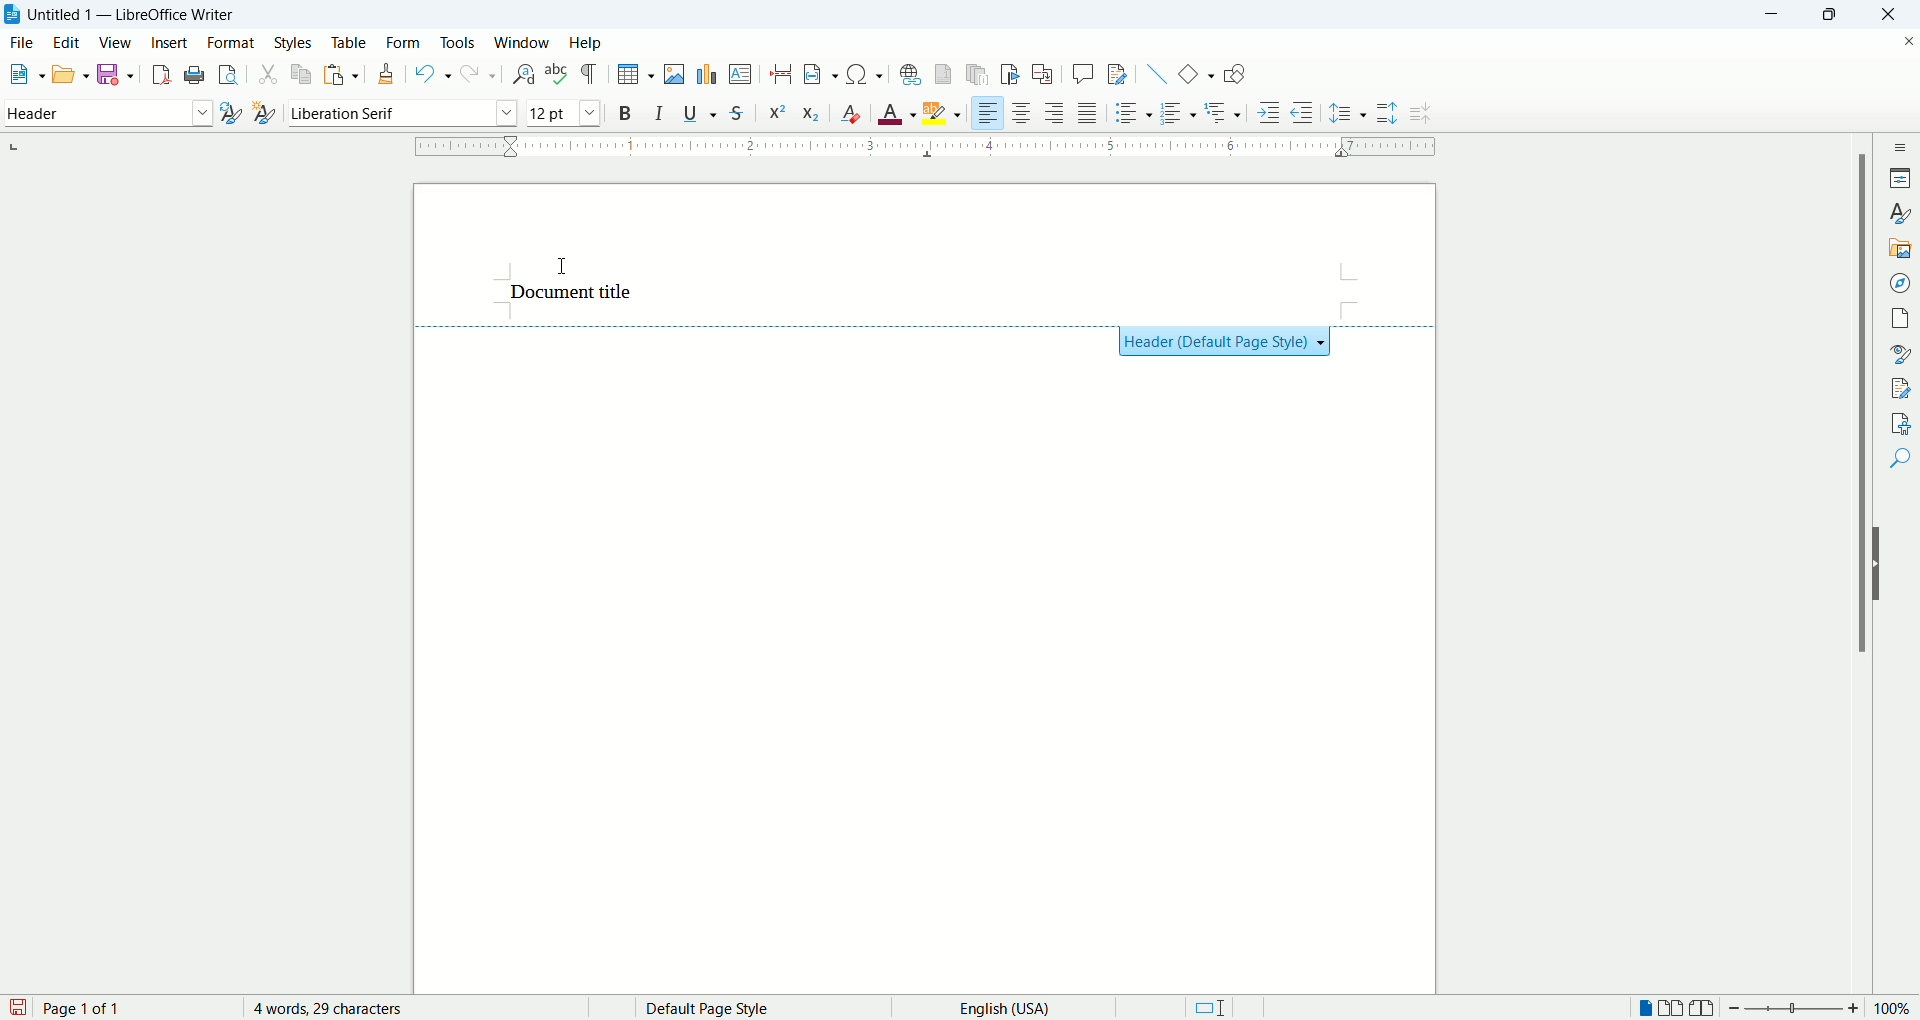 The image size is (1920, 1020). What do you see at coordinates (158, 75) in the screenshot?
I see `export as pdf` at bounding box center [158, 75].